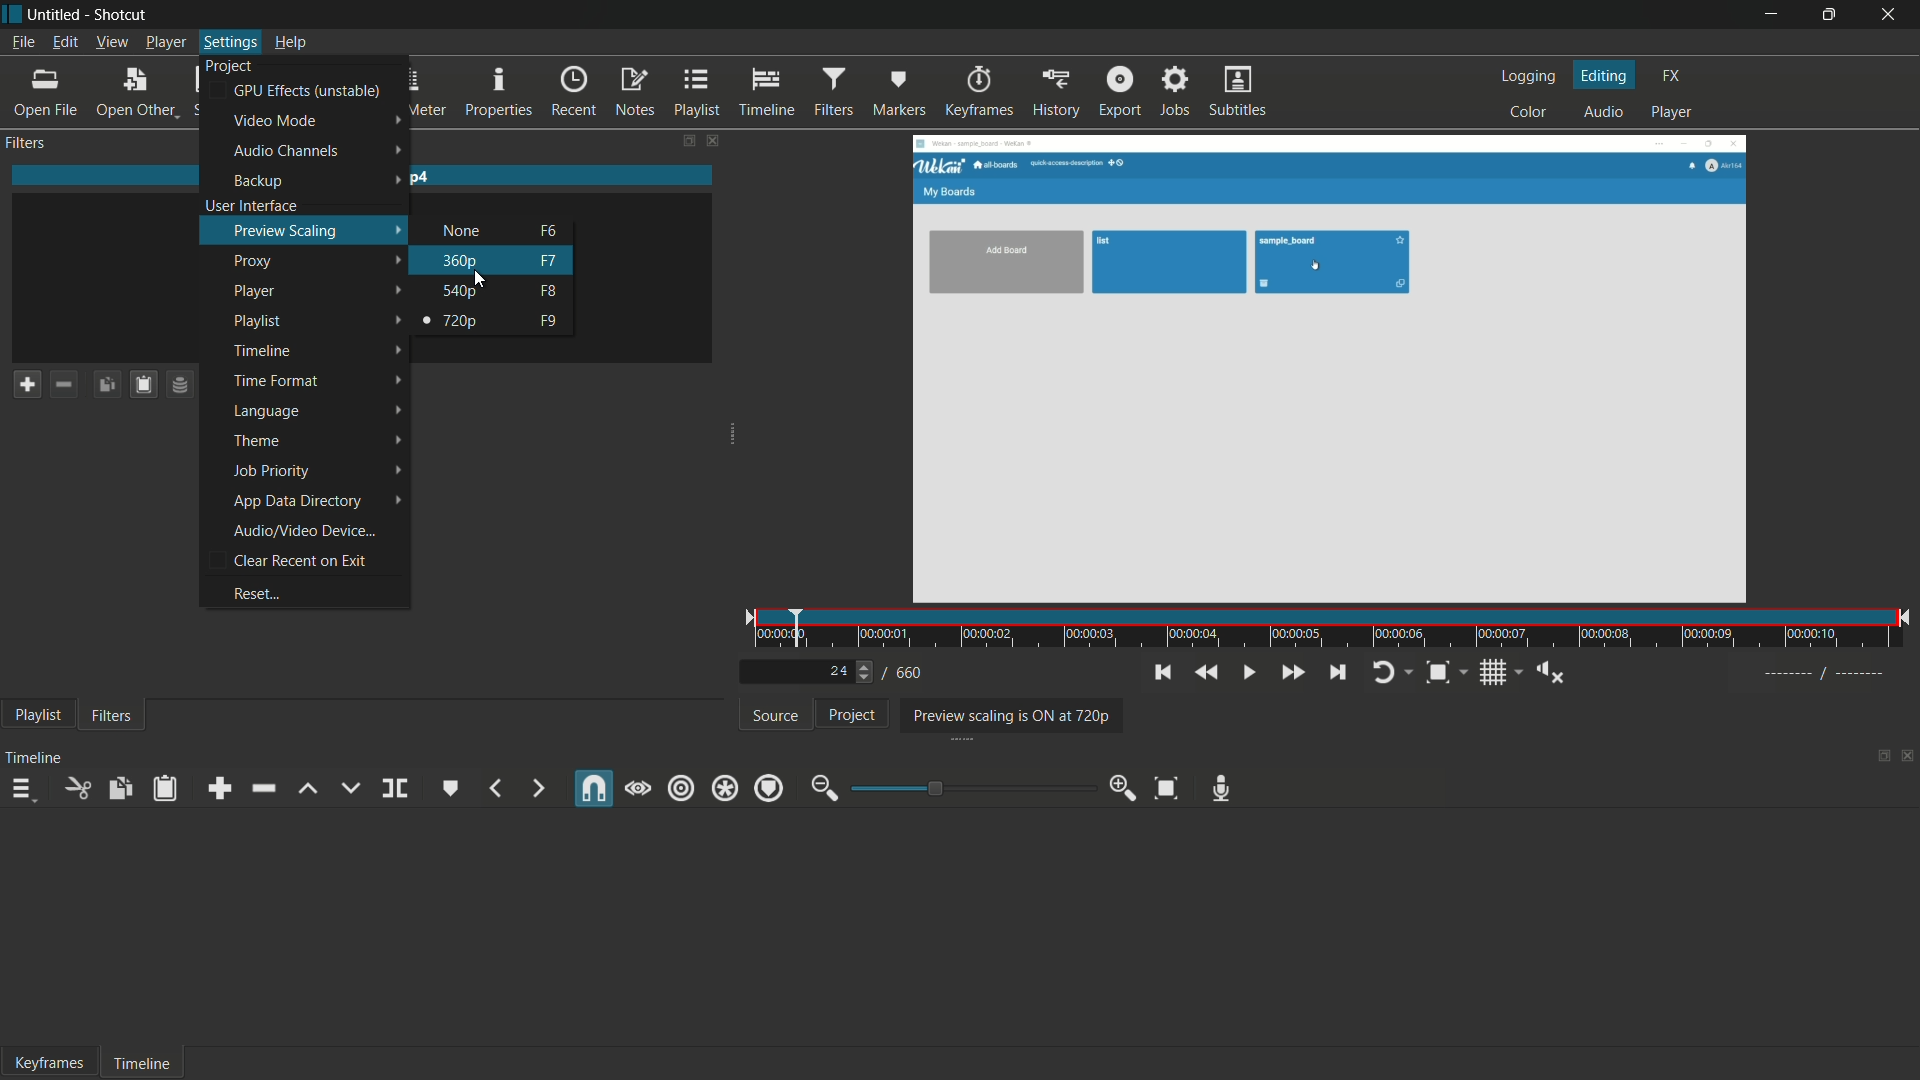 Image resolution: width=1920 pixels, height=1080 pixels. Describe the element at coordinates (834, 91) in the screenshot. I see `filters` at that location.